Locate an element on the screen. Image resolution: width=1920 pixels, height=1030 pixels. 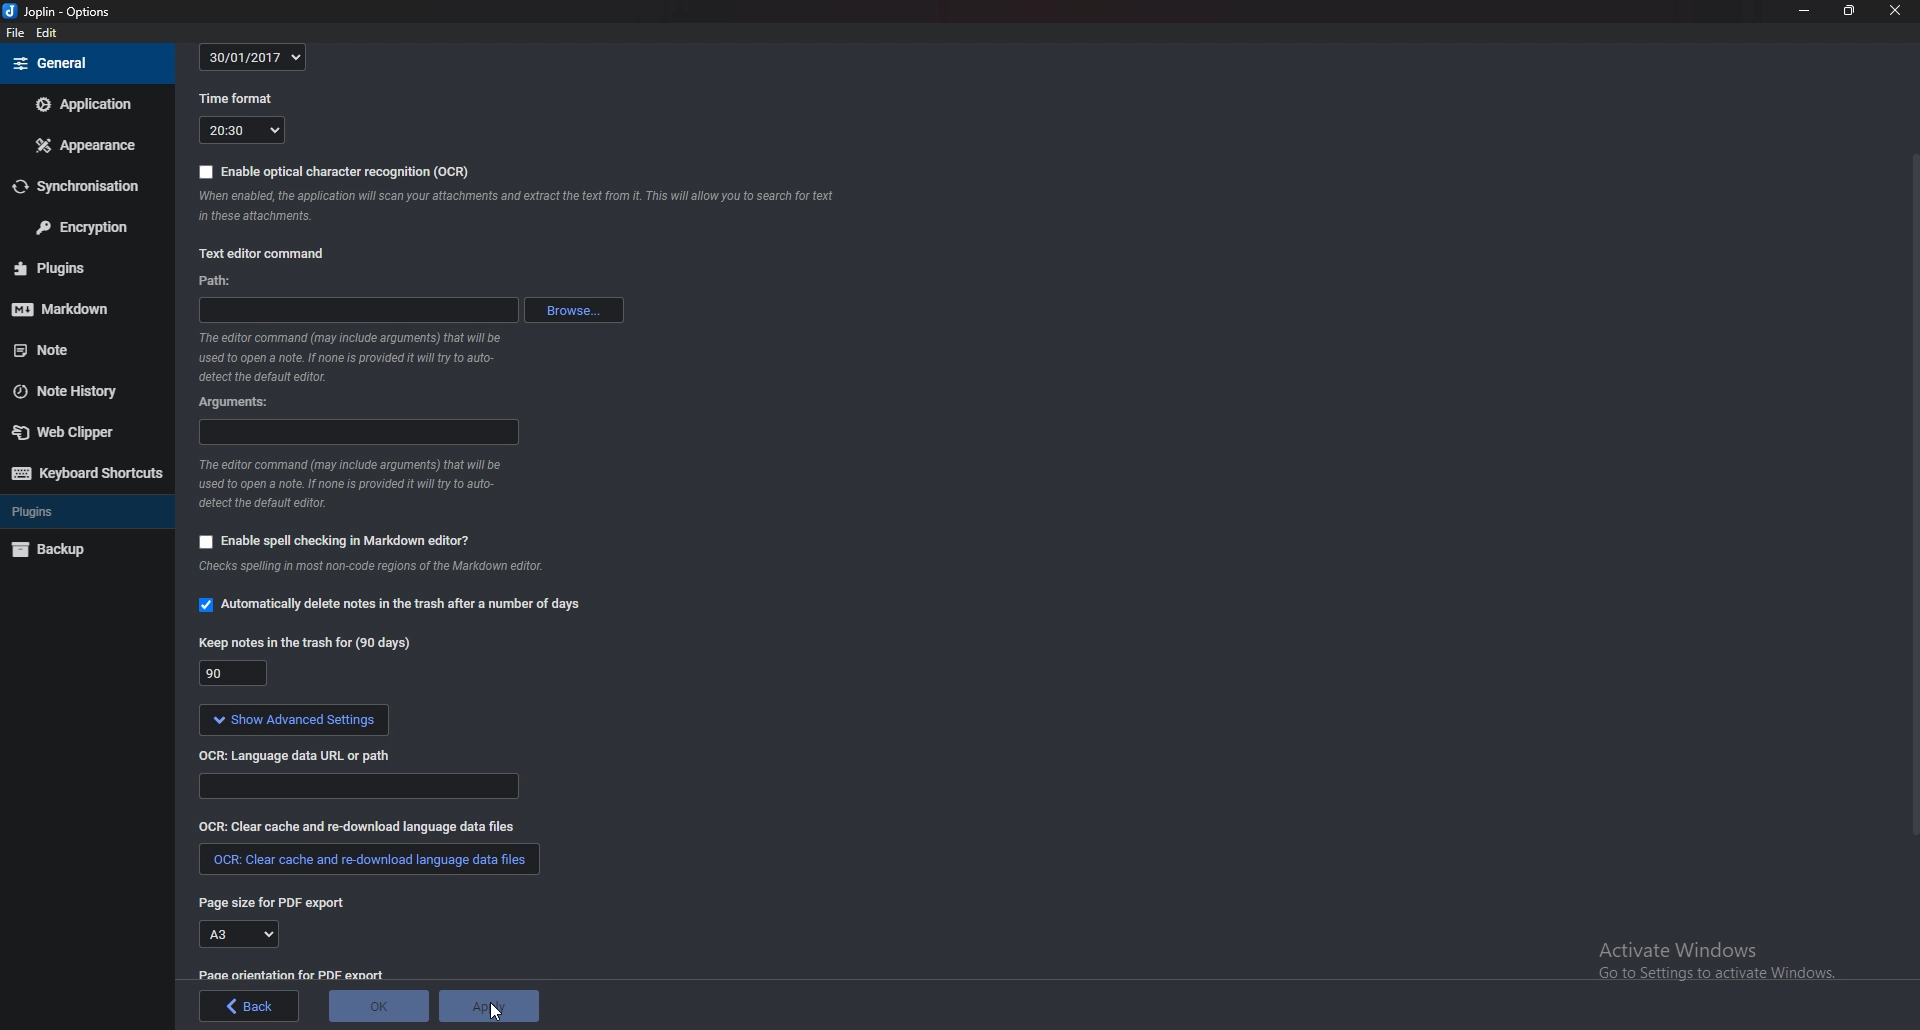
Keyboard shortcuts is located at coordinates (86, 474).